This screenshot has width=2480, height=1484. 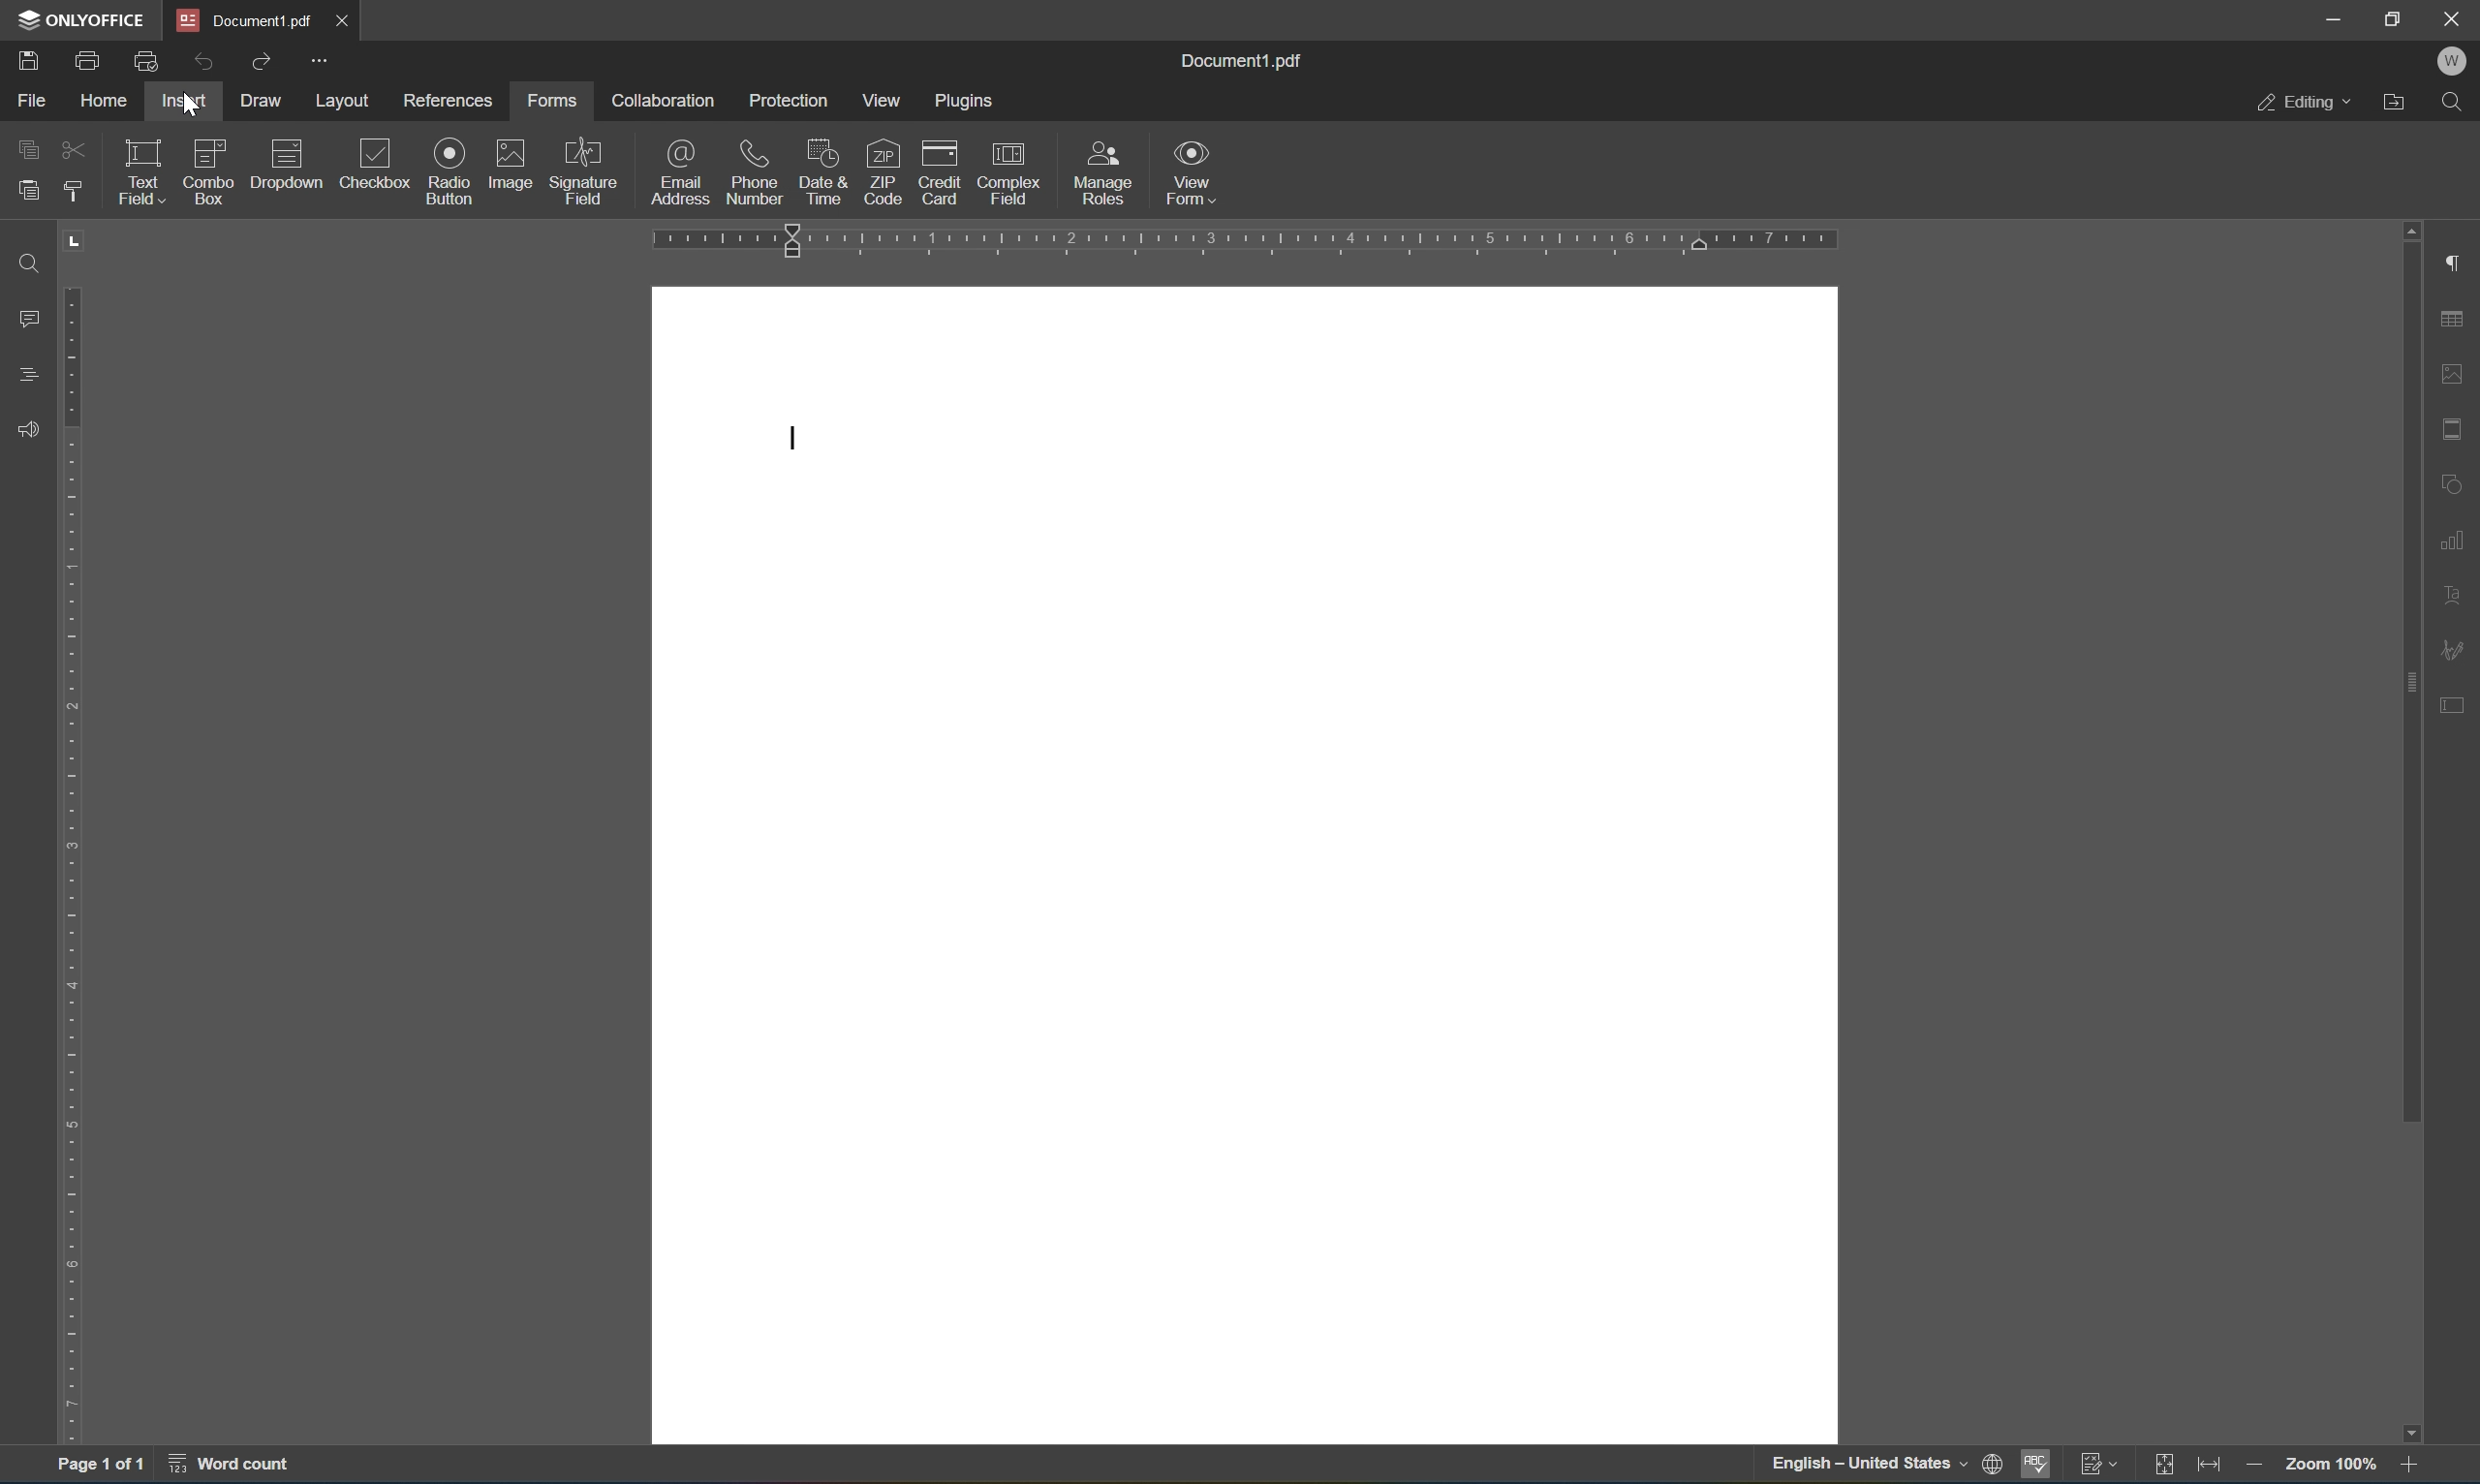 What do you see at coordinates (2453, 319) in the screenshot?
I see `Table settings` at bounding box center [2453, 319].